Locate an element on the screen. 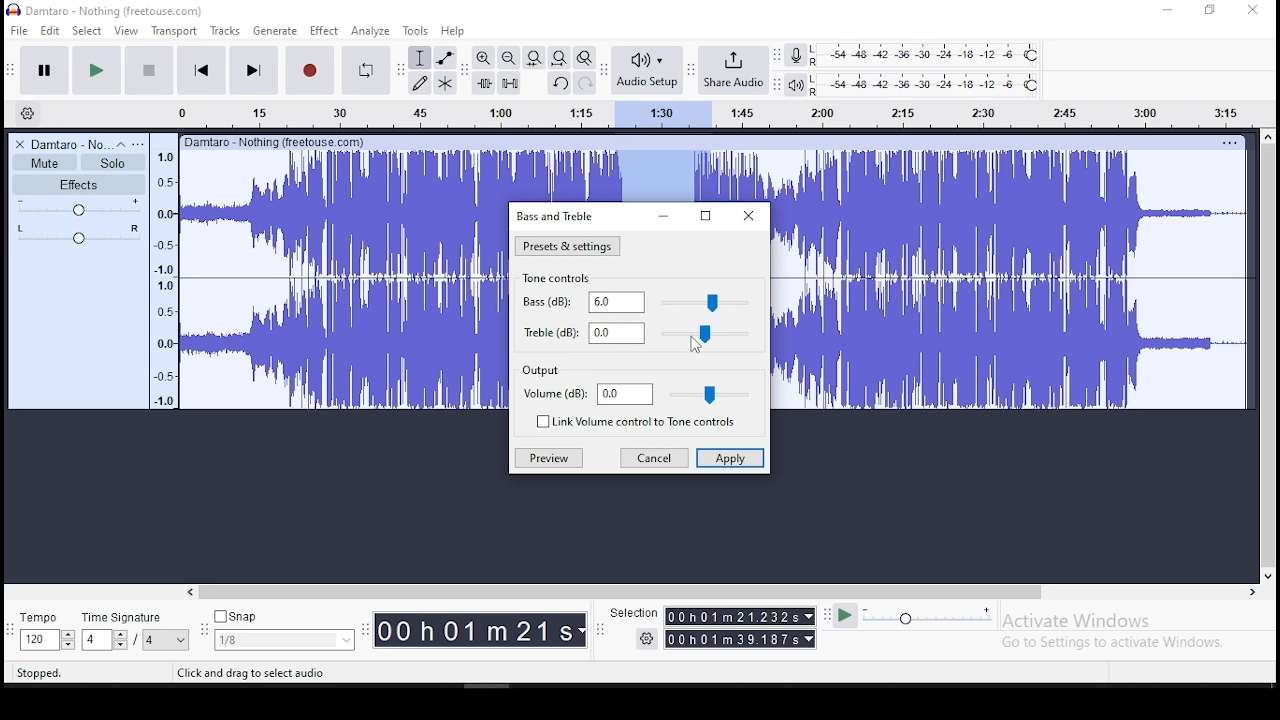 This screenshot has width=1280, height=720. view is located at coordinates (126, 31).